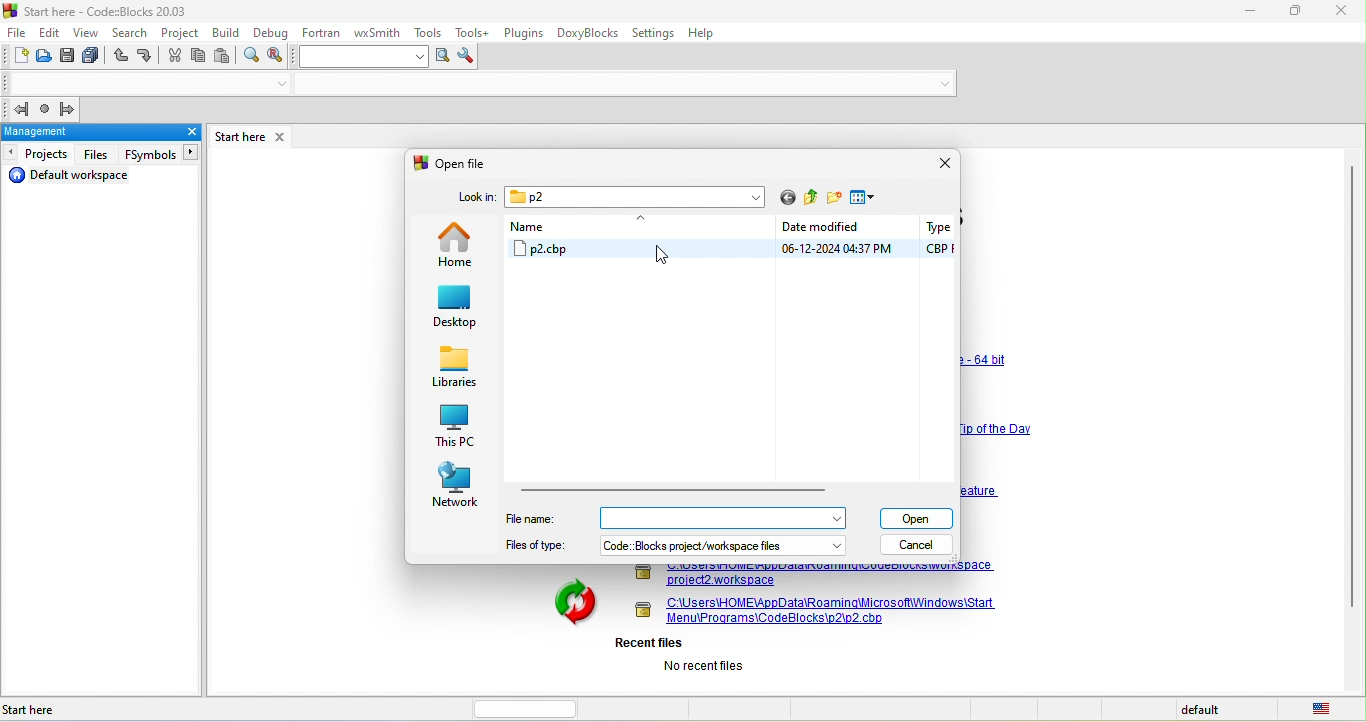 The image size is (1366, 722). Describe the element at coordinates (914, 546) in the screenshot. I see `cancel` at that location.